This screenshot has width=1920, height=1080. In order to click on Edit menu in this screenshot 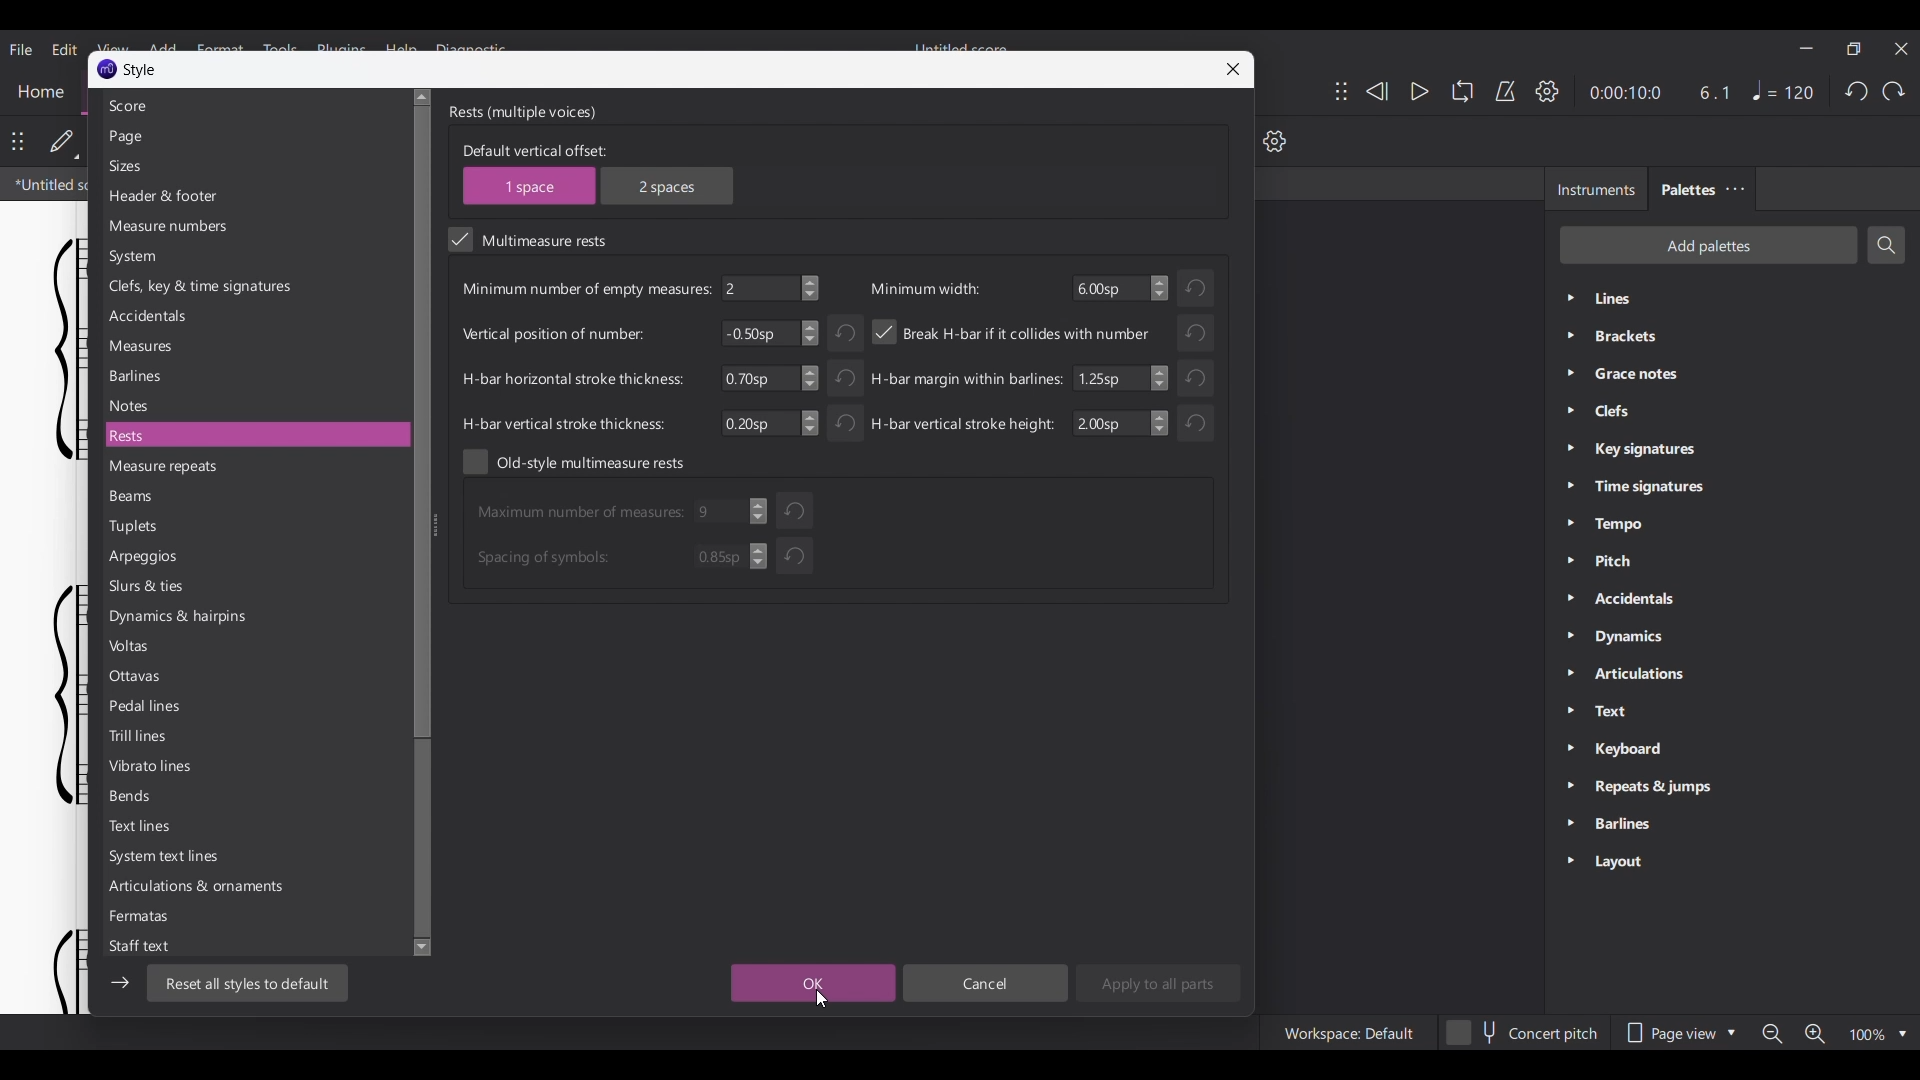, I will do `click(64, 49)`.